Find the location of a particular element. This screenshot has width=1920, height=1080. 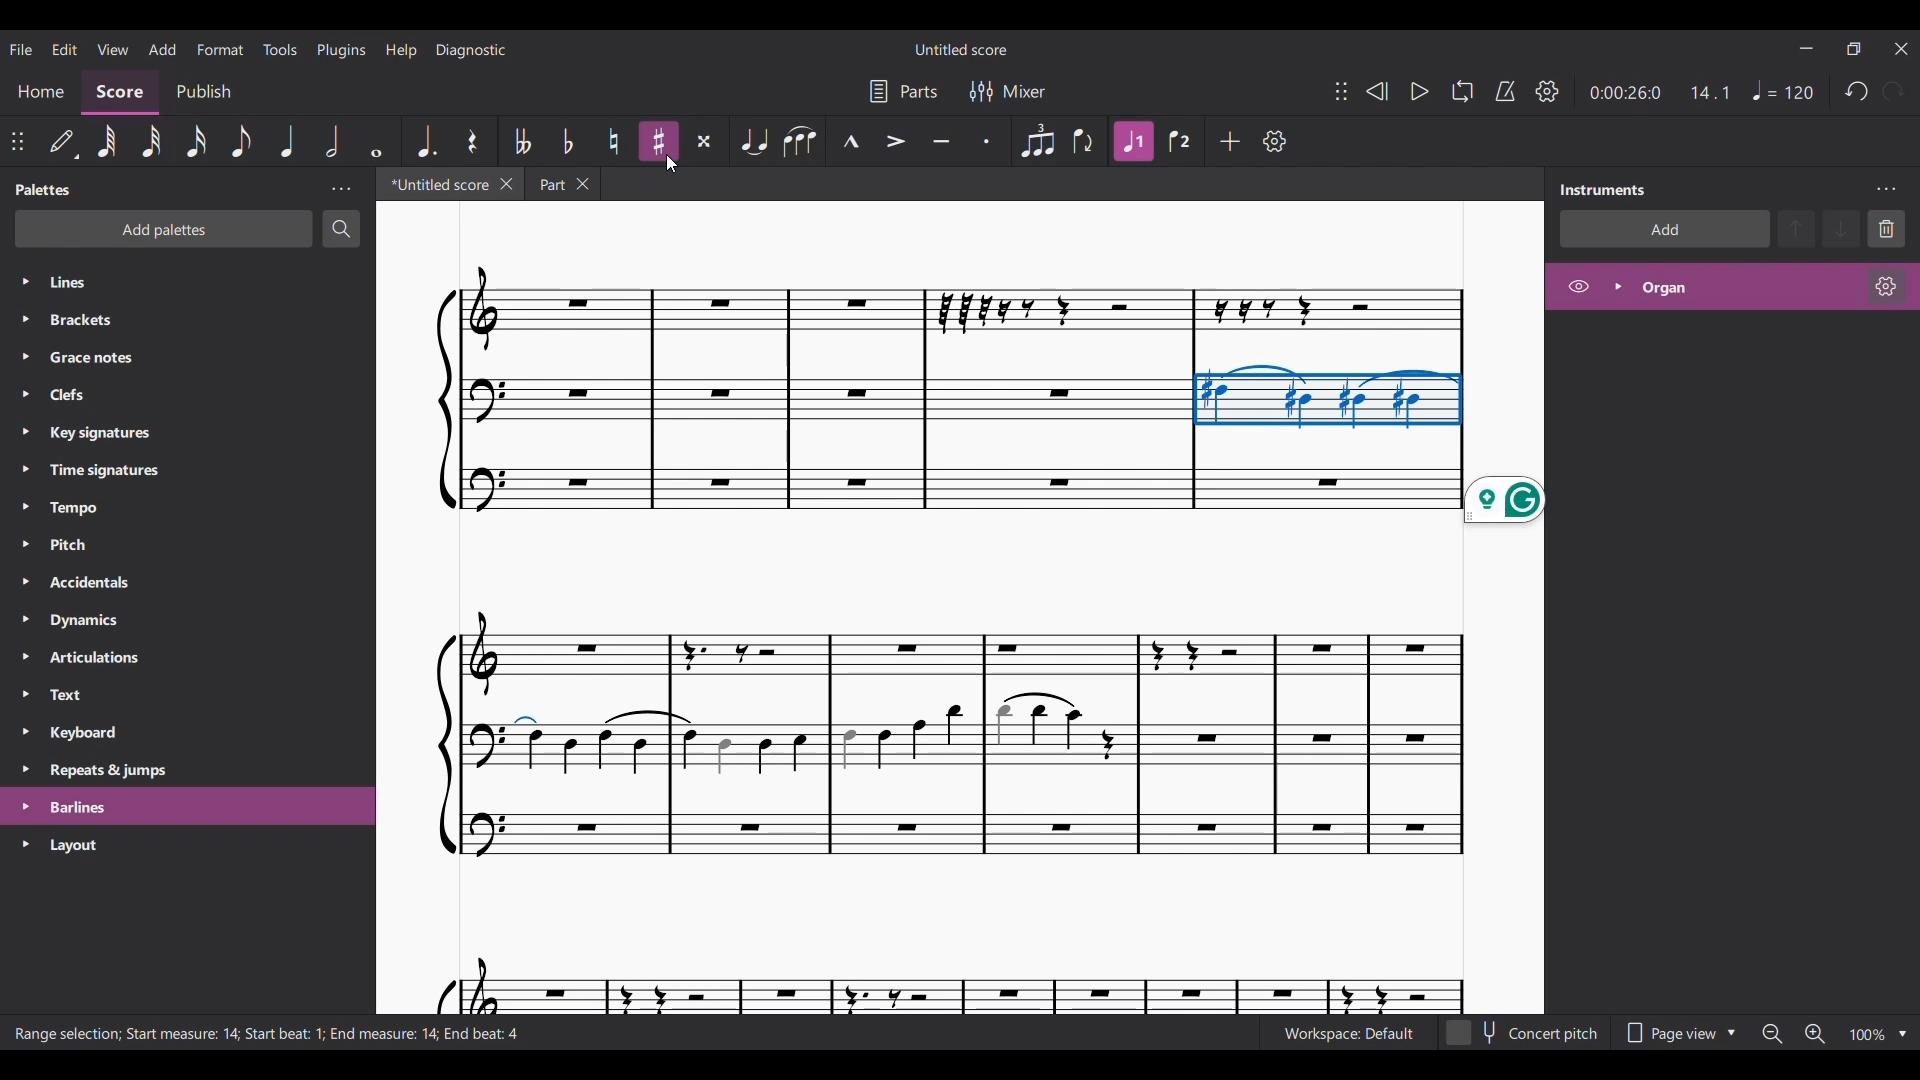

Add instrument is located at coordinates (1663, 228).